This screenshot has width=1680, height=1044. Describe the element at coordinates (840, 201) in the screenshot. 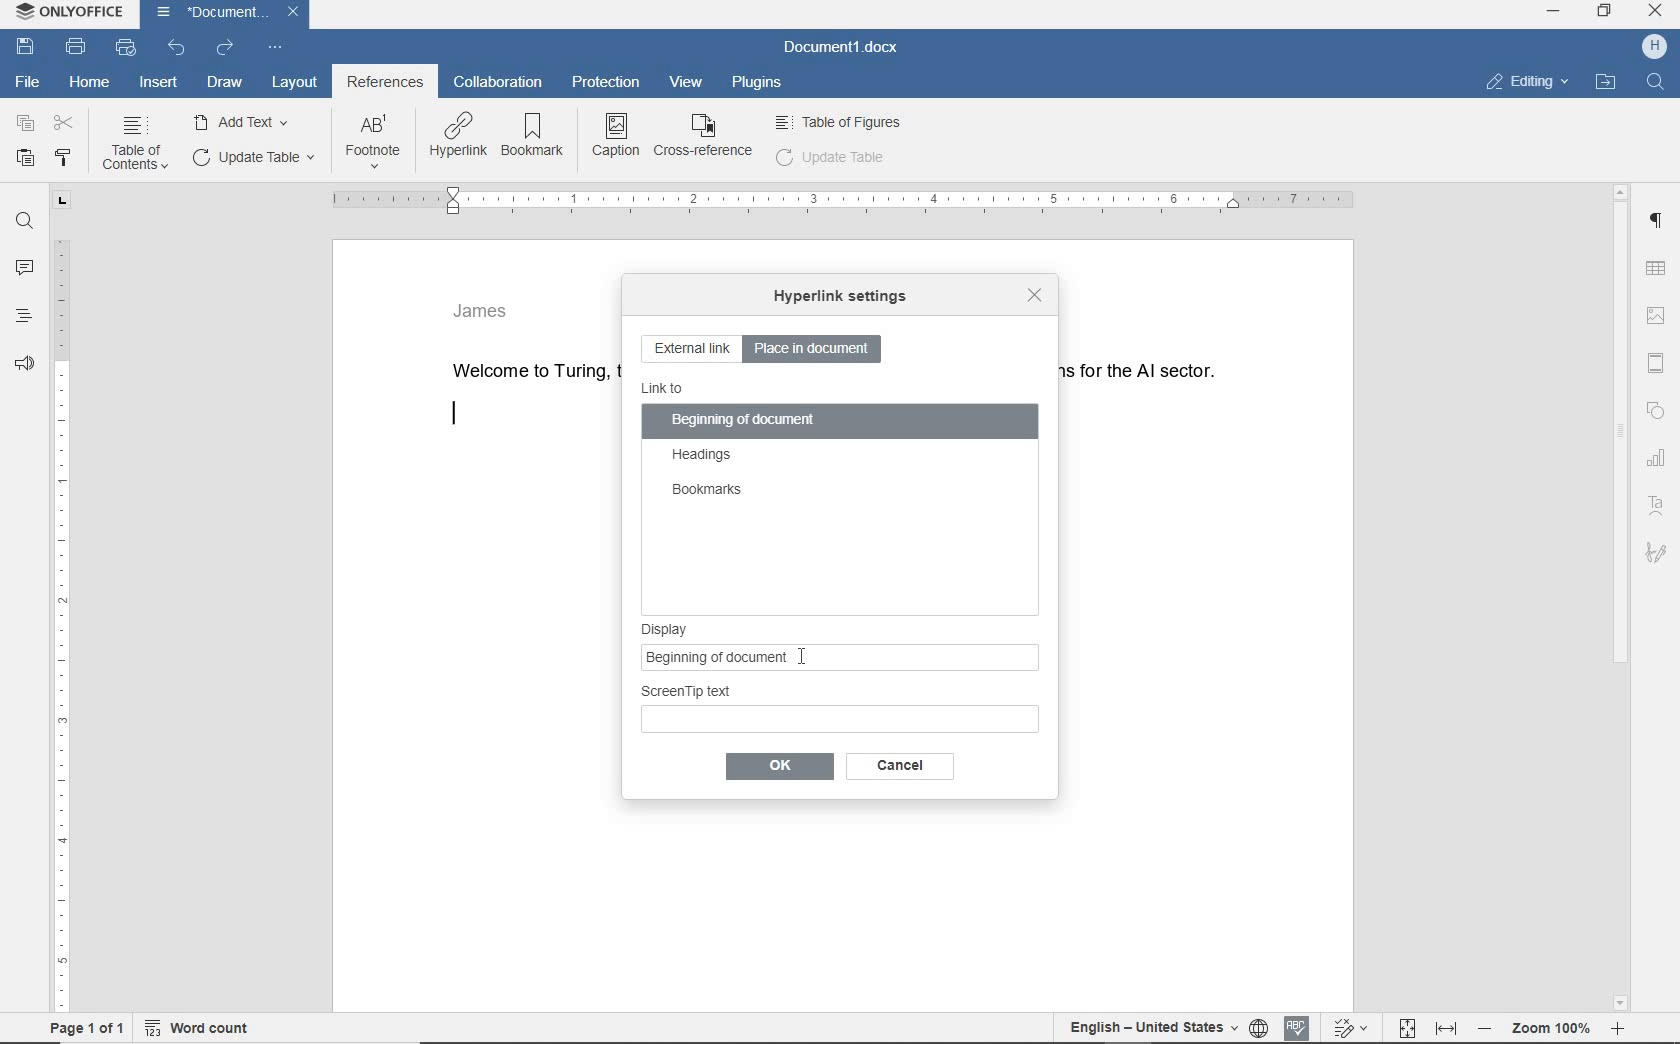

I see `ruler` at that location.